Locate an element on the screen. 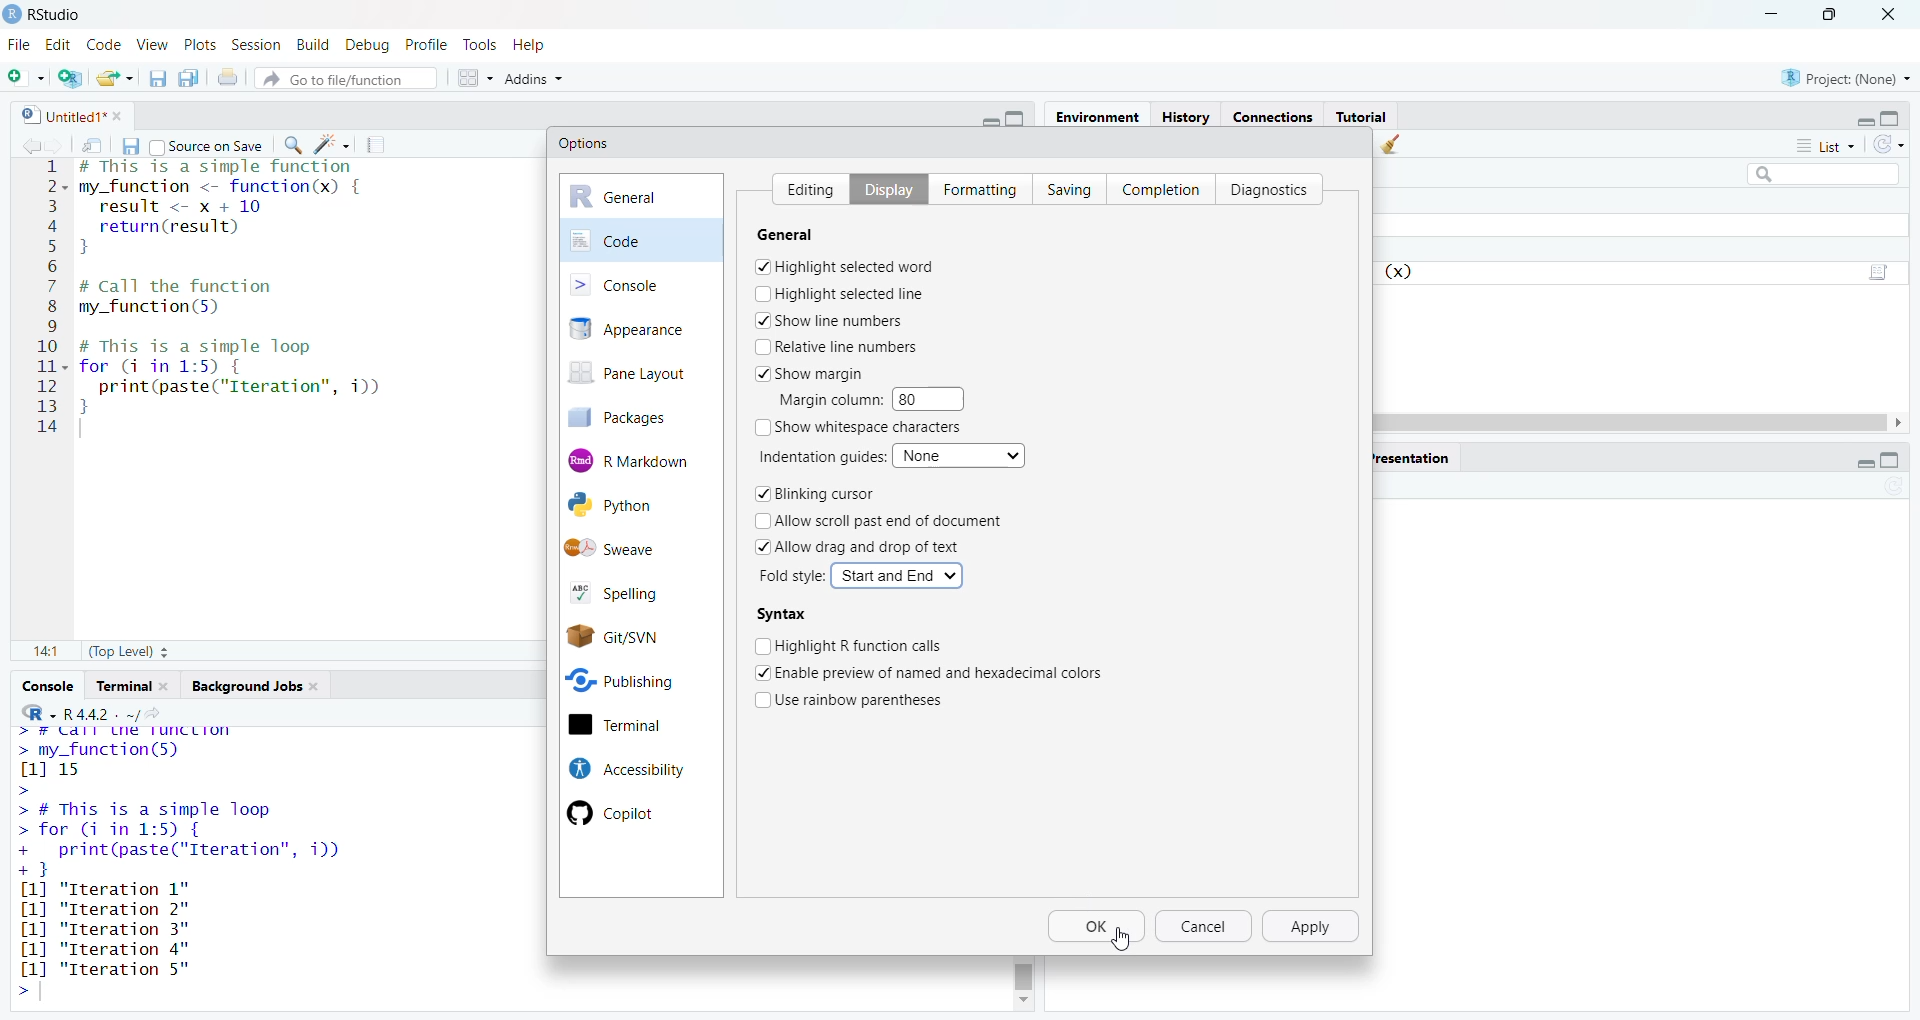 The image size is (1920, 1020). font style is located at coordinates (794, 576).